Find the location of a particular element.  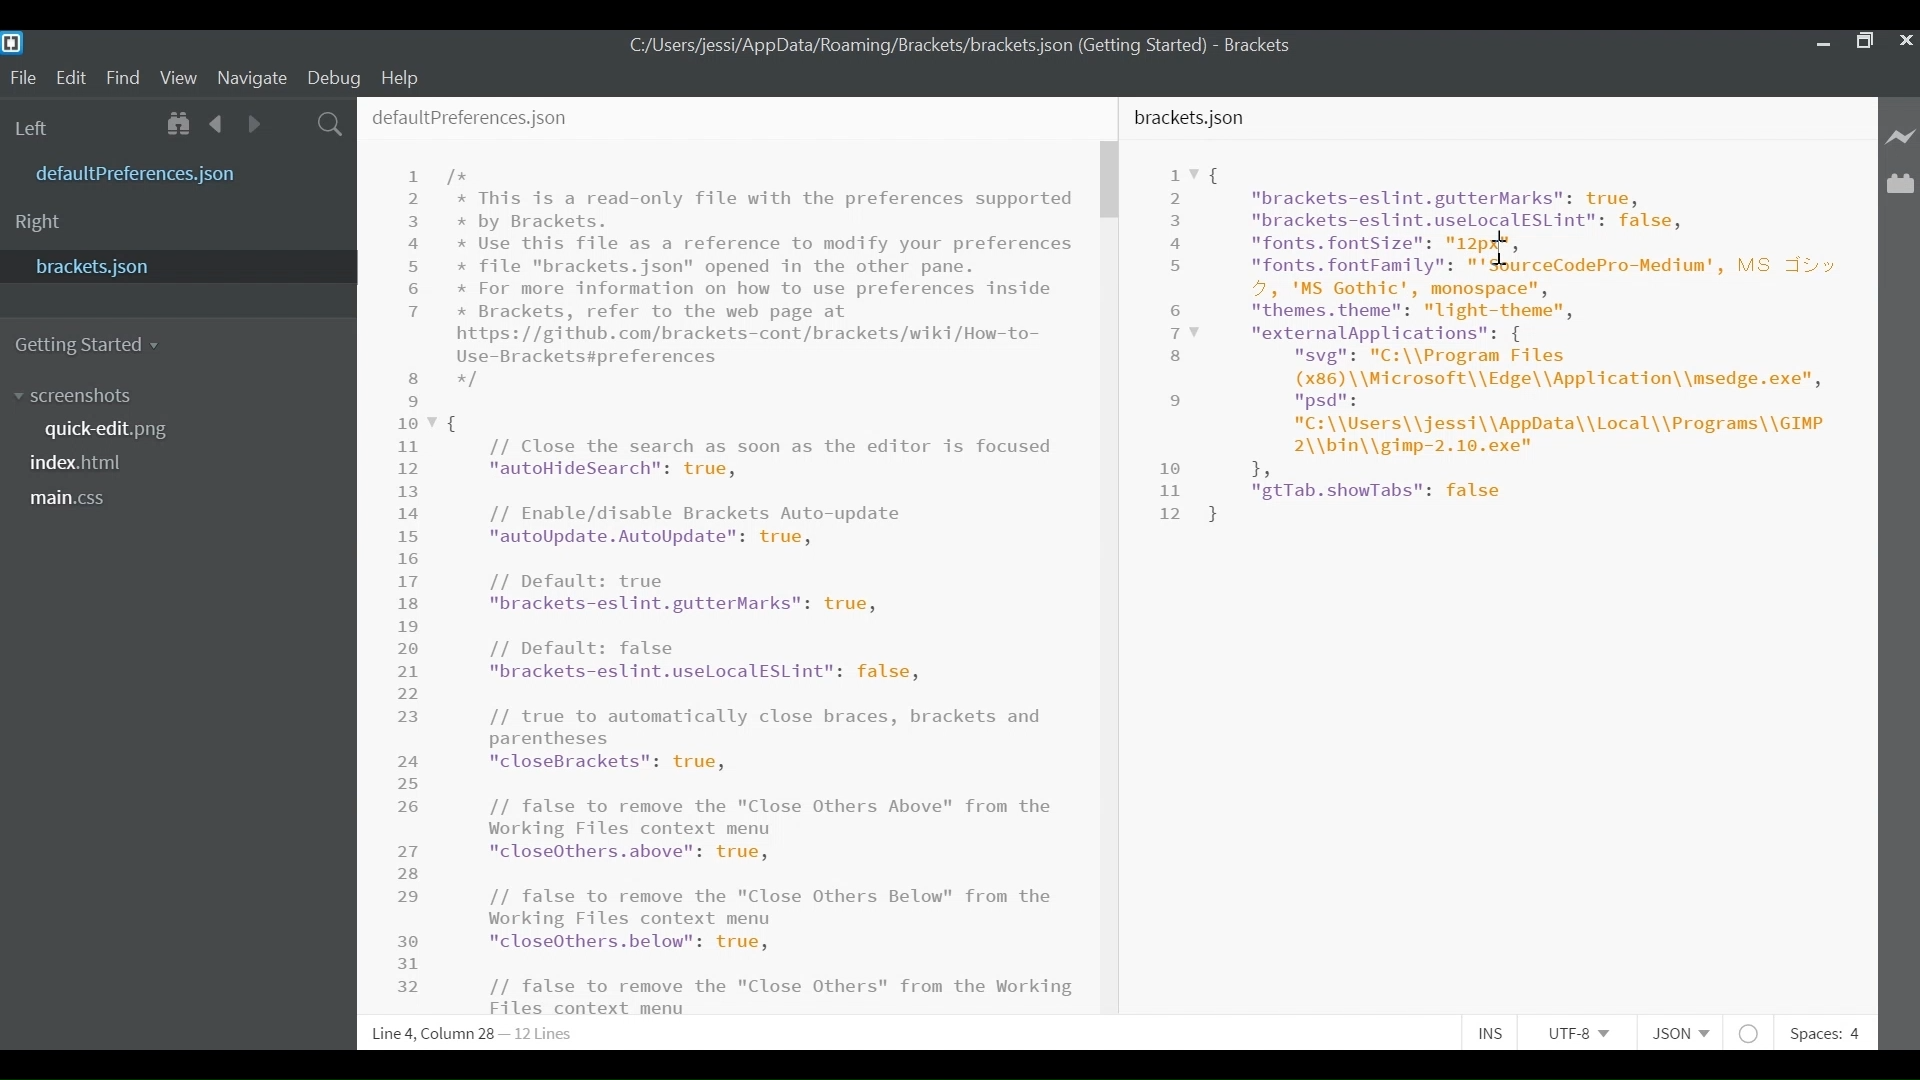

defaultPreference.json File is located at coordinates (142, 175).